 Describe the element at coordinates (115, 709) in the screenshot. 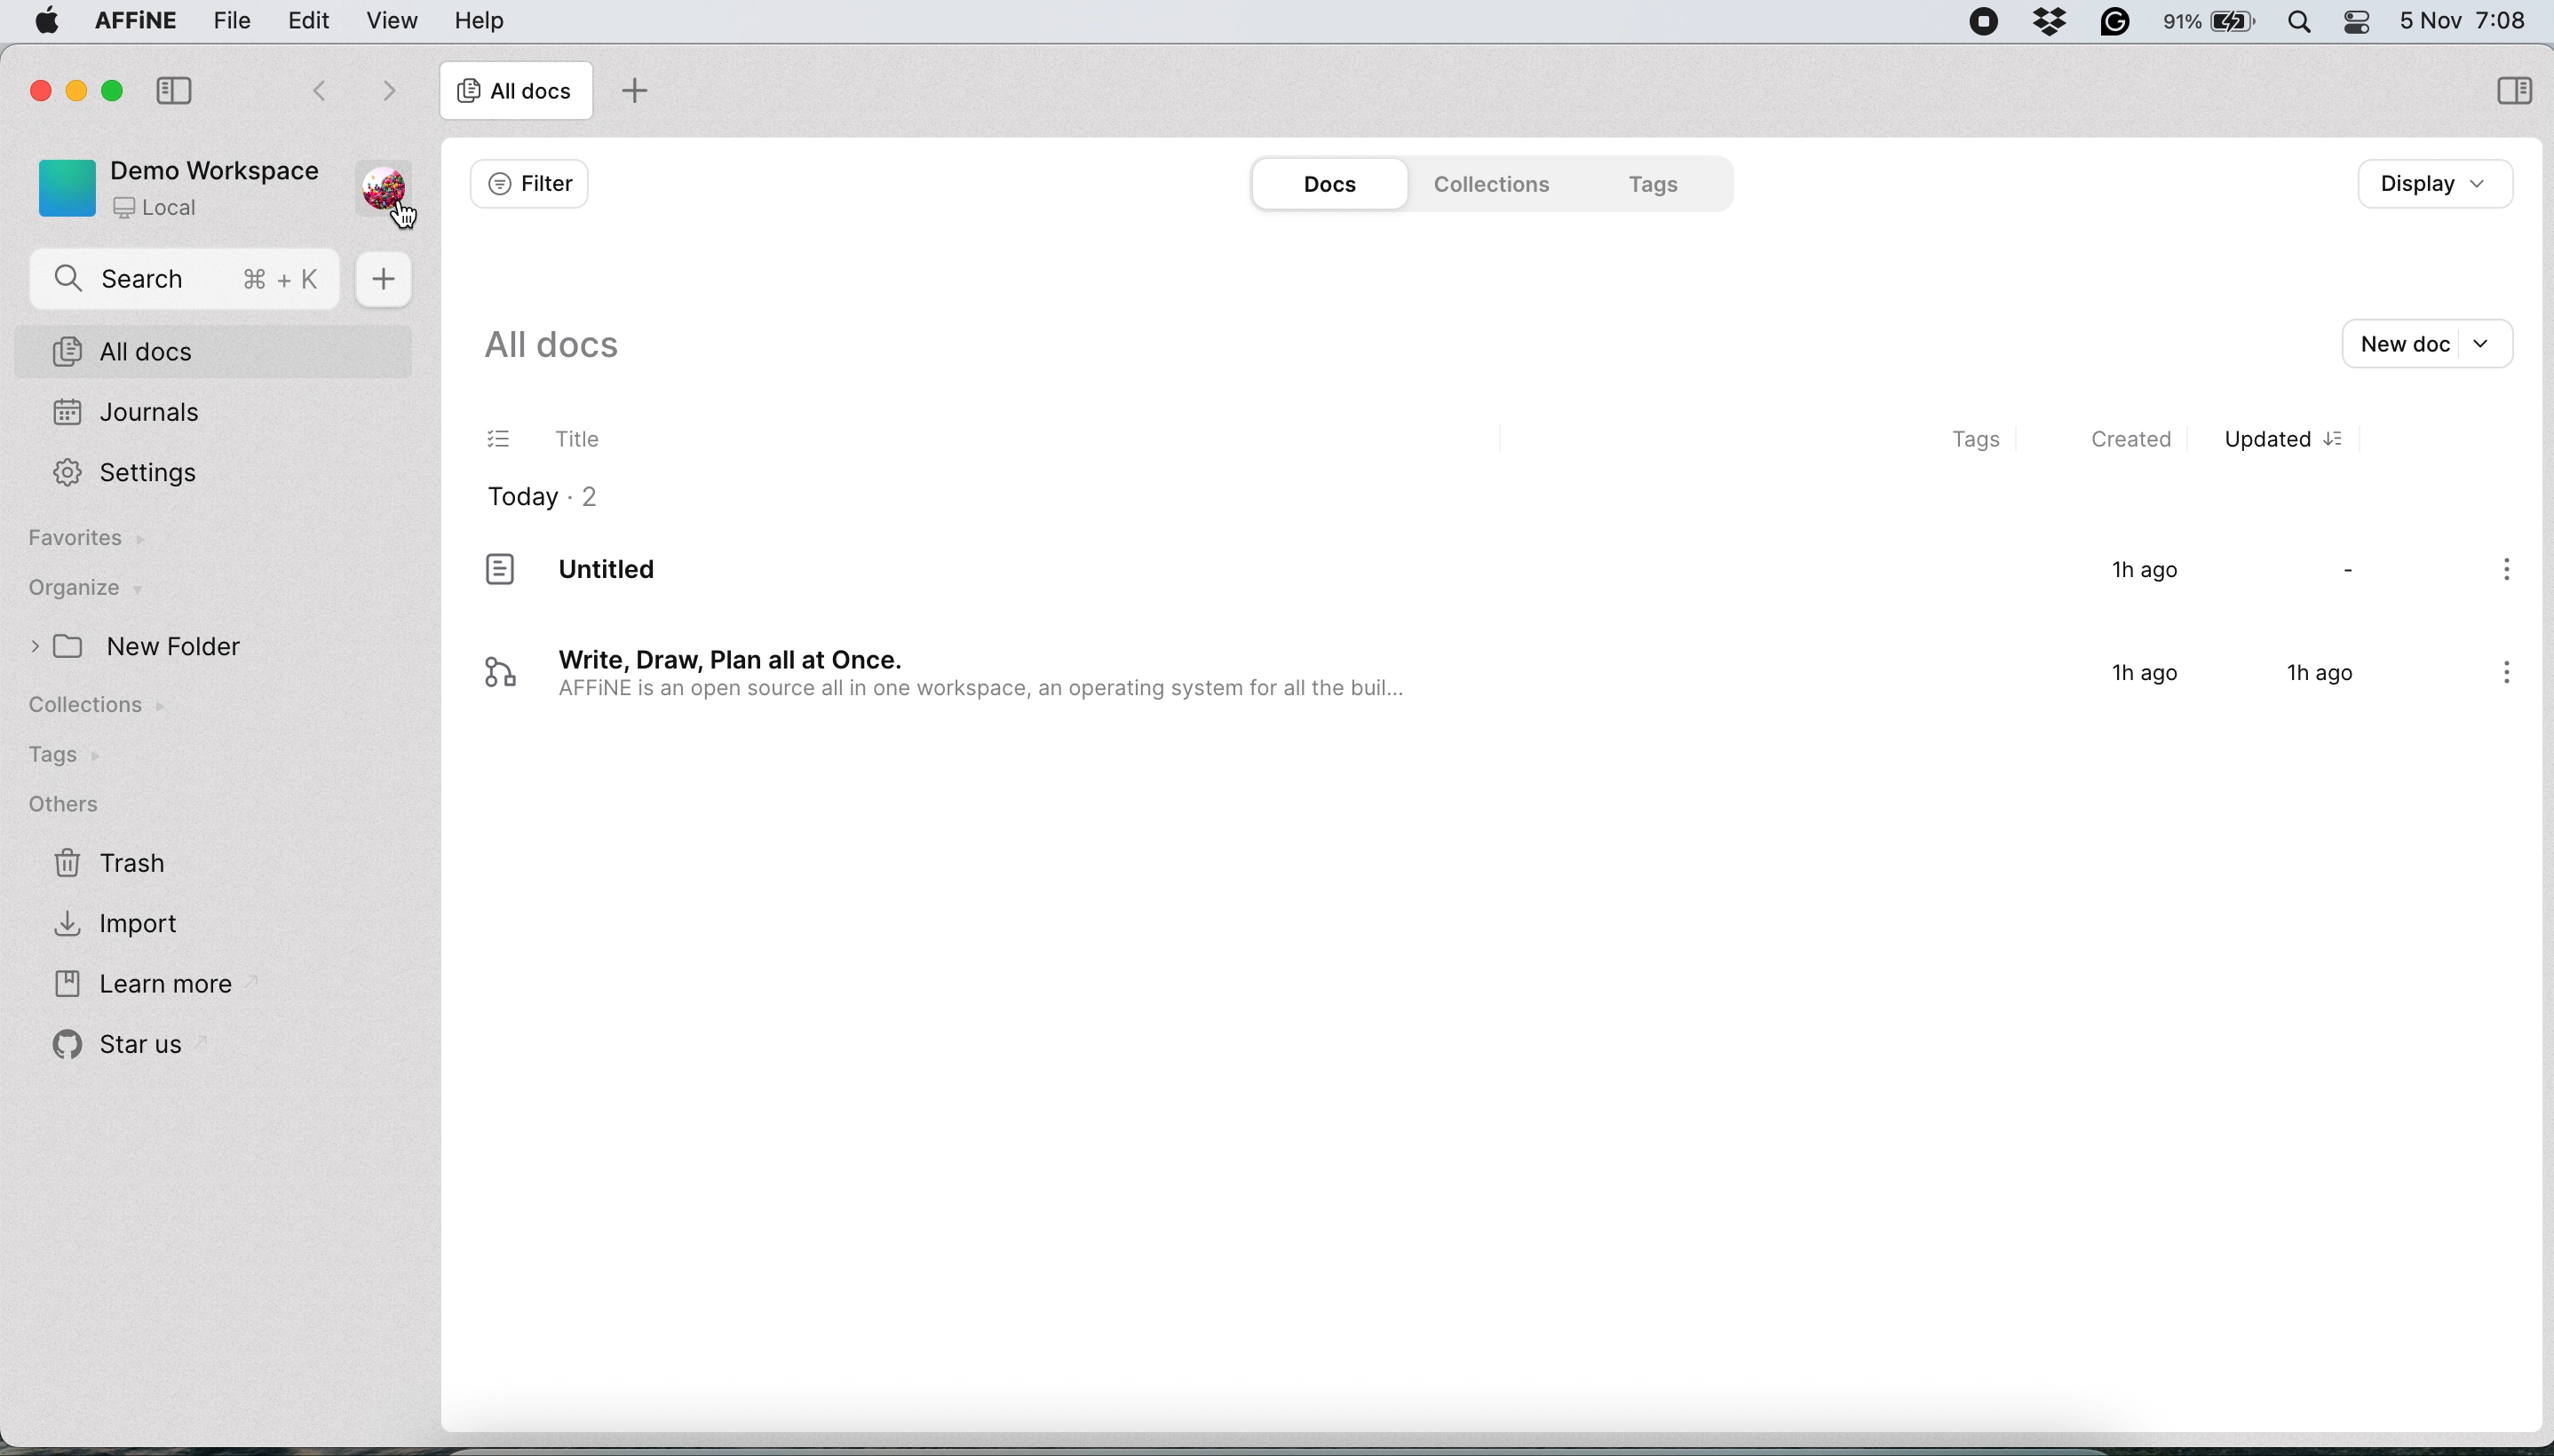

I see `collections` at that location.